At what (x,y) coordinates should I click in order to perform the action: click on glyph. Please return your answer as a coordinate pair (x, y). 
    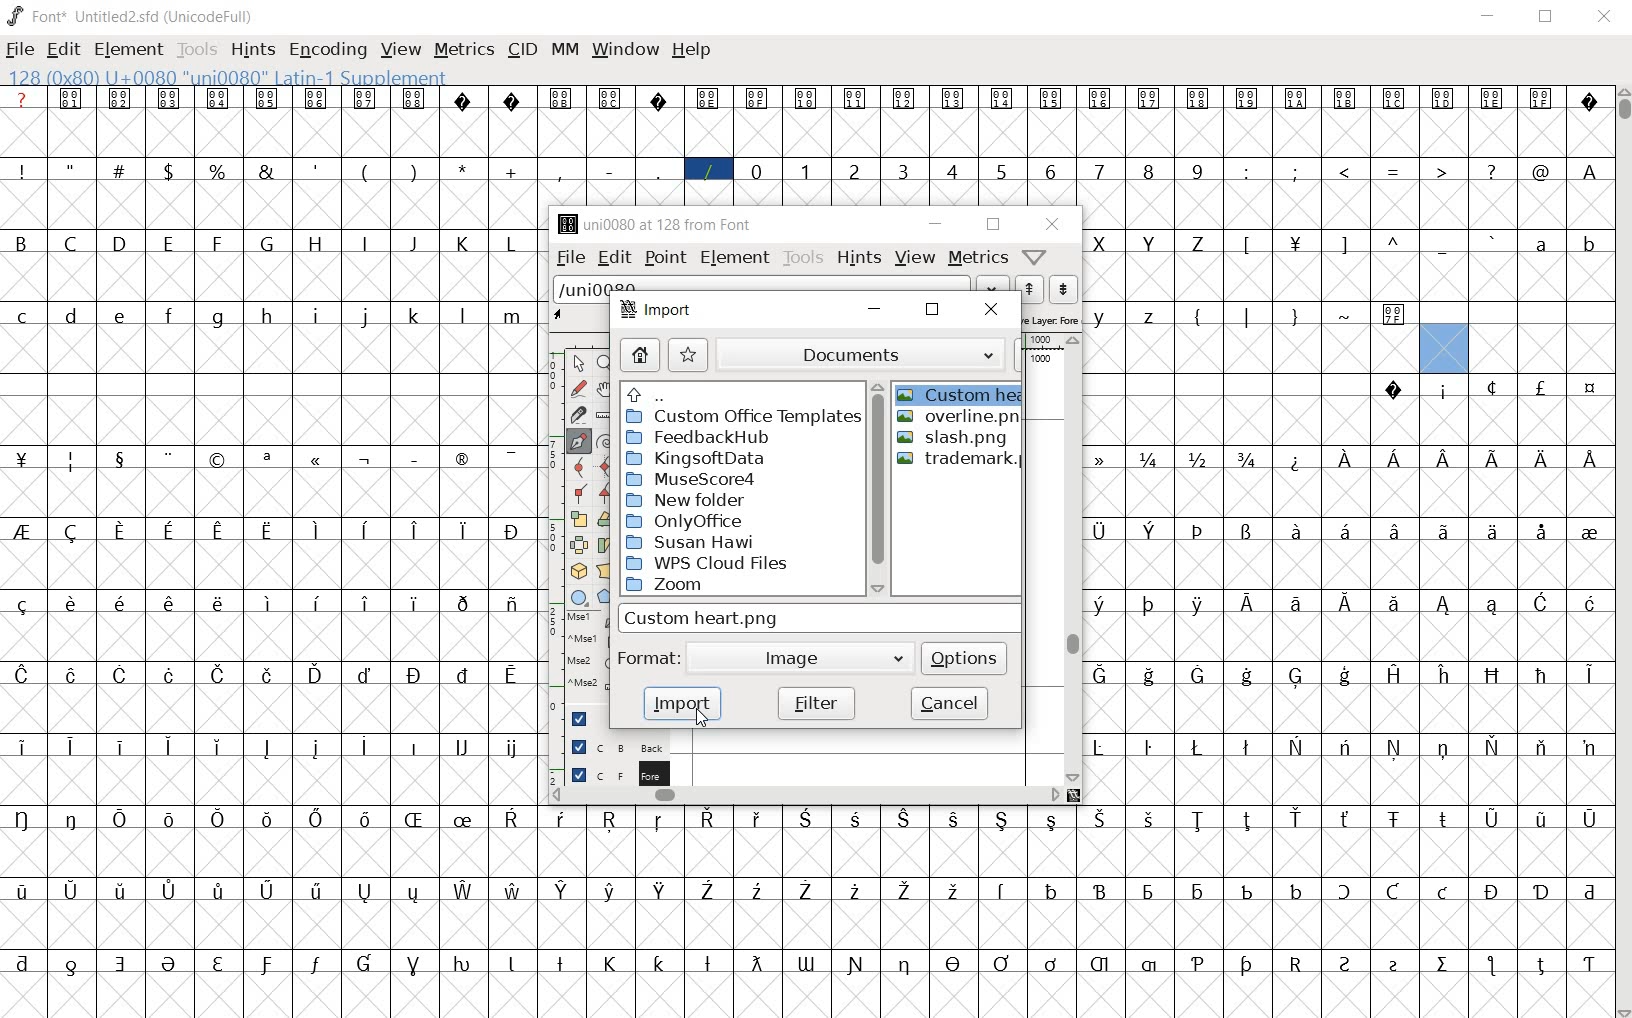
    Looking at the image, I should click on (315, 748).